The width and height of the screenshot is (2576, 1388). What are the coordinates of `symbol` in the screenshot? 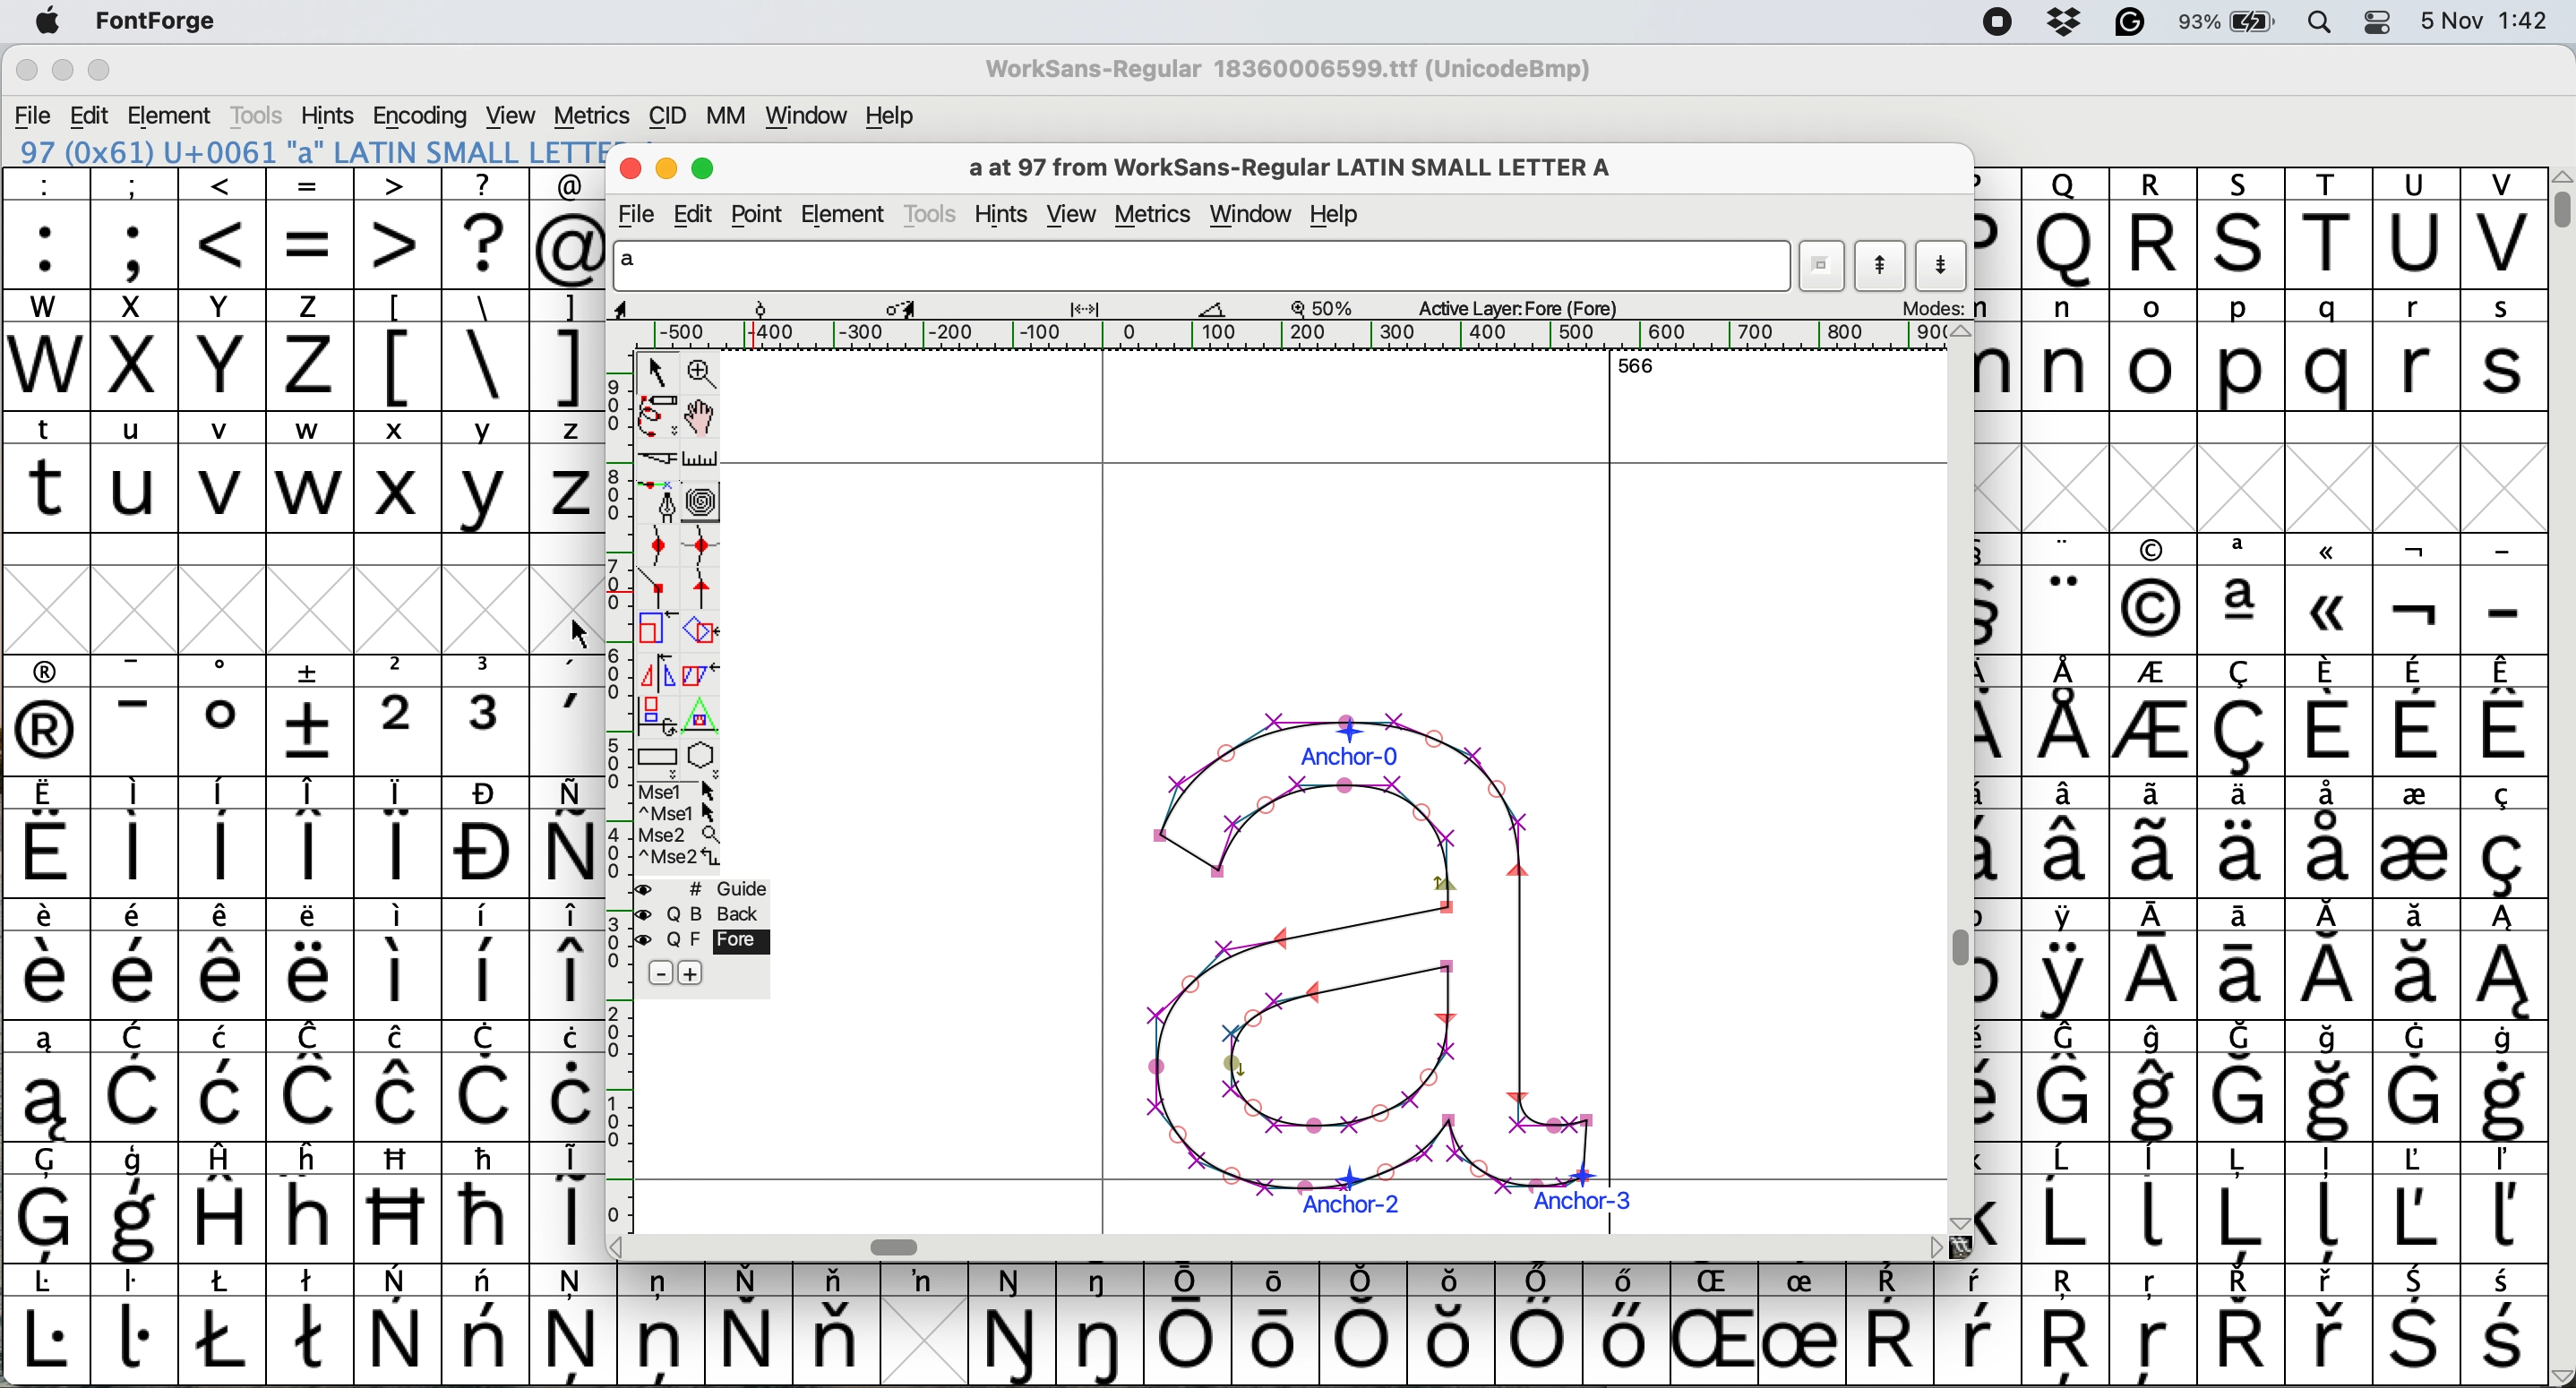 It's located at (313, 1322).